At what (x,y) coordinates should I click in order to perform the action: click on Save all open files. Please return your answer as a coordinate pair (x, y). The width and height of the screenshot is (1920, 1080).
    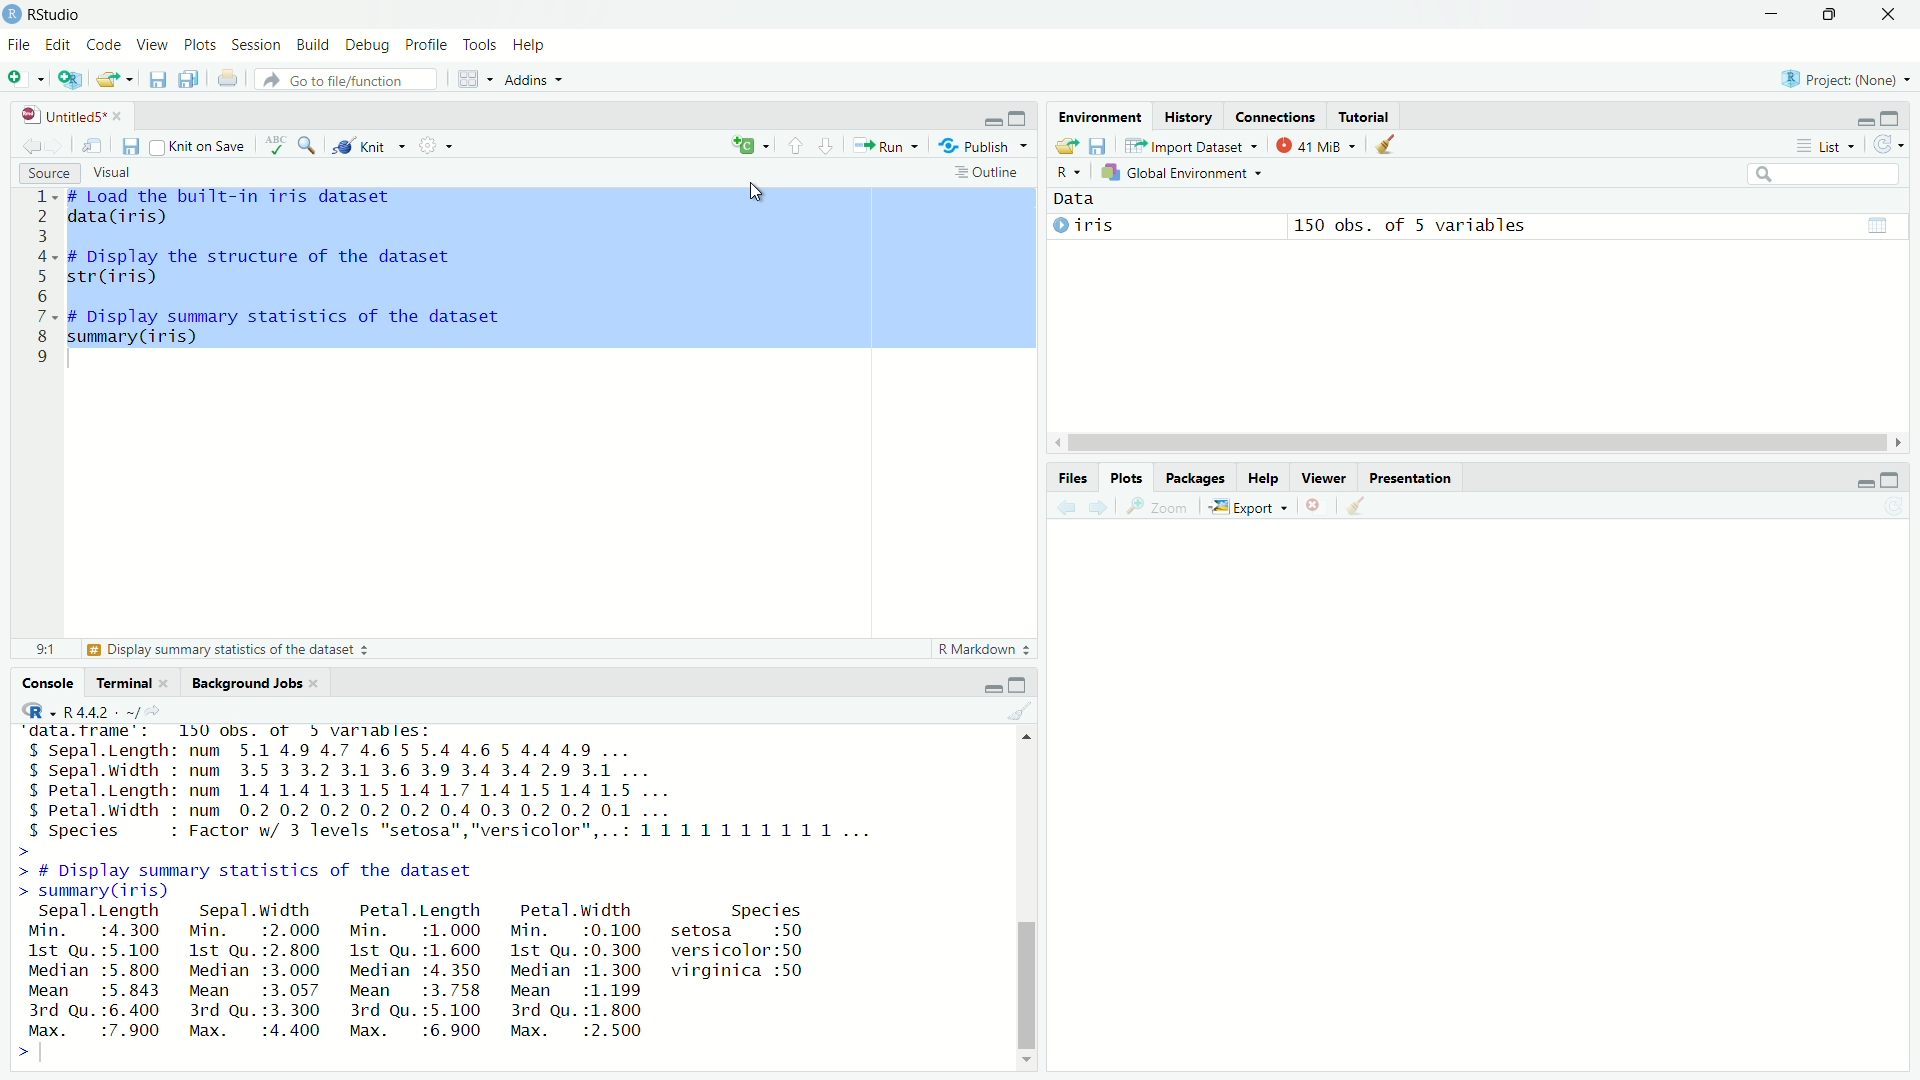
    Looking at the image, I should click on (189, 79).